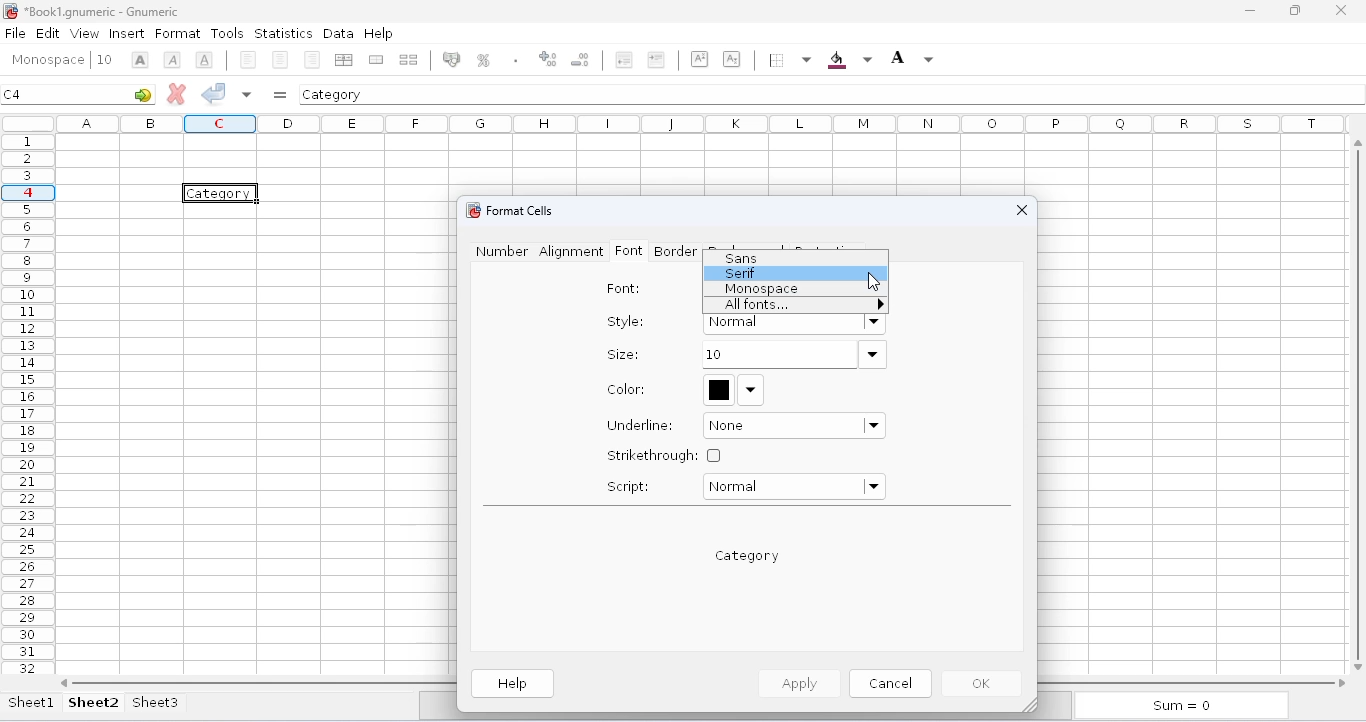 The width and height of the screenshot is (1366, 722). I want to click on sans, so click(741, 258).